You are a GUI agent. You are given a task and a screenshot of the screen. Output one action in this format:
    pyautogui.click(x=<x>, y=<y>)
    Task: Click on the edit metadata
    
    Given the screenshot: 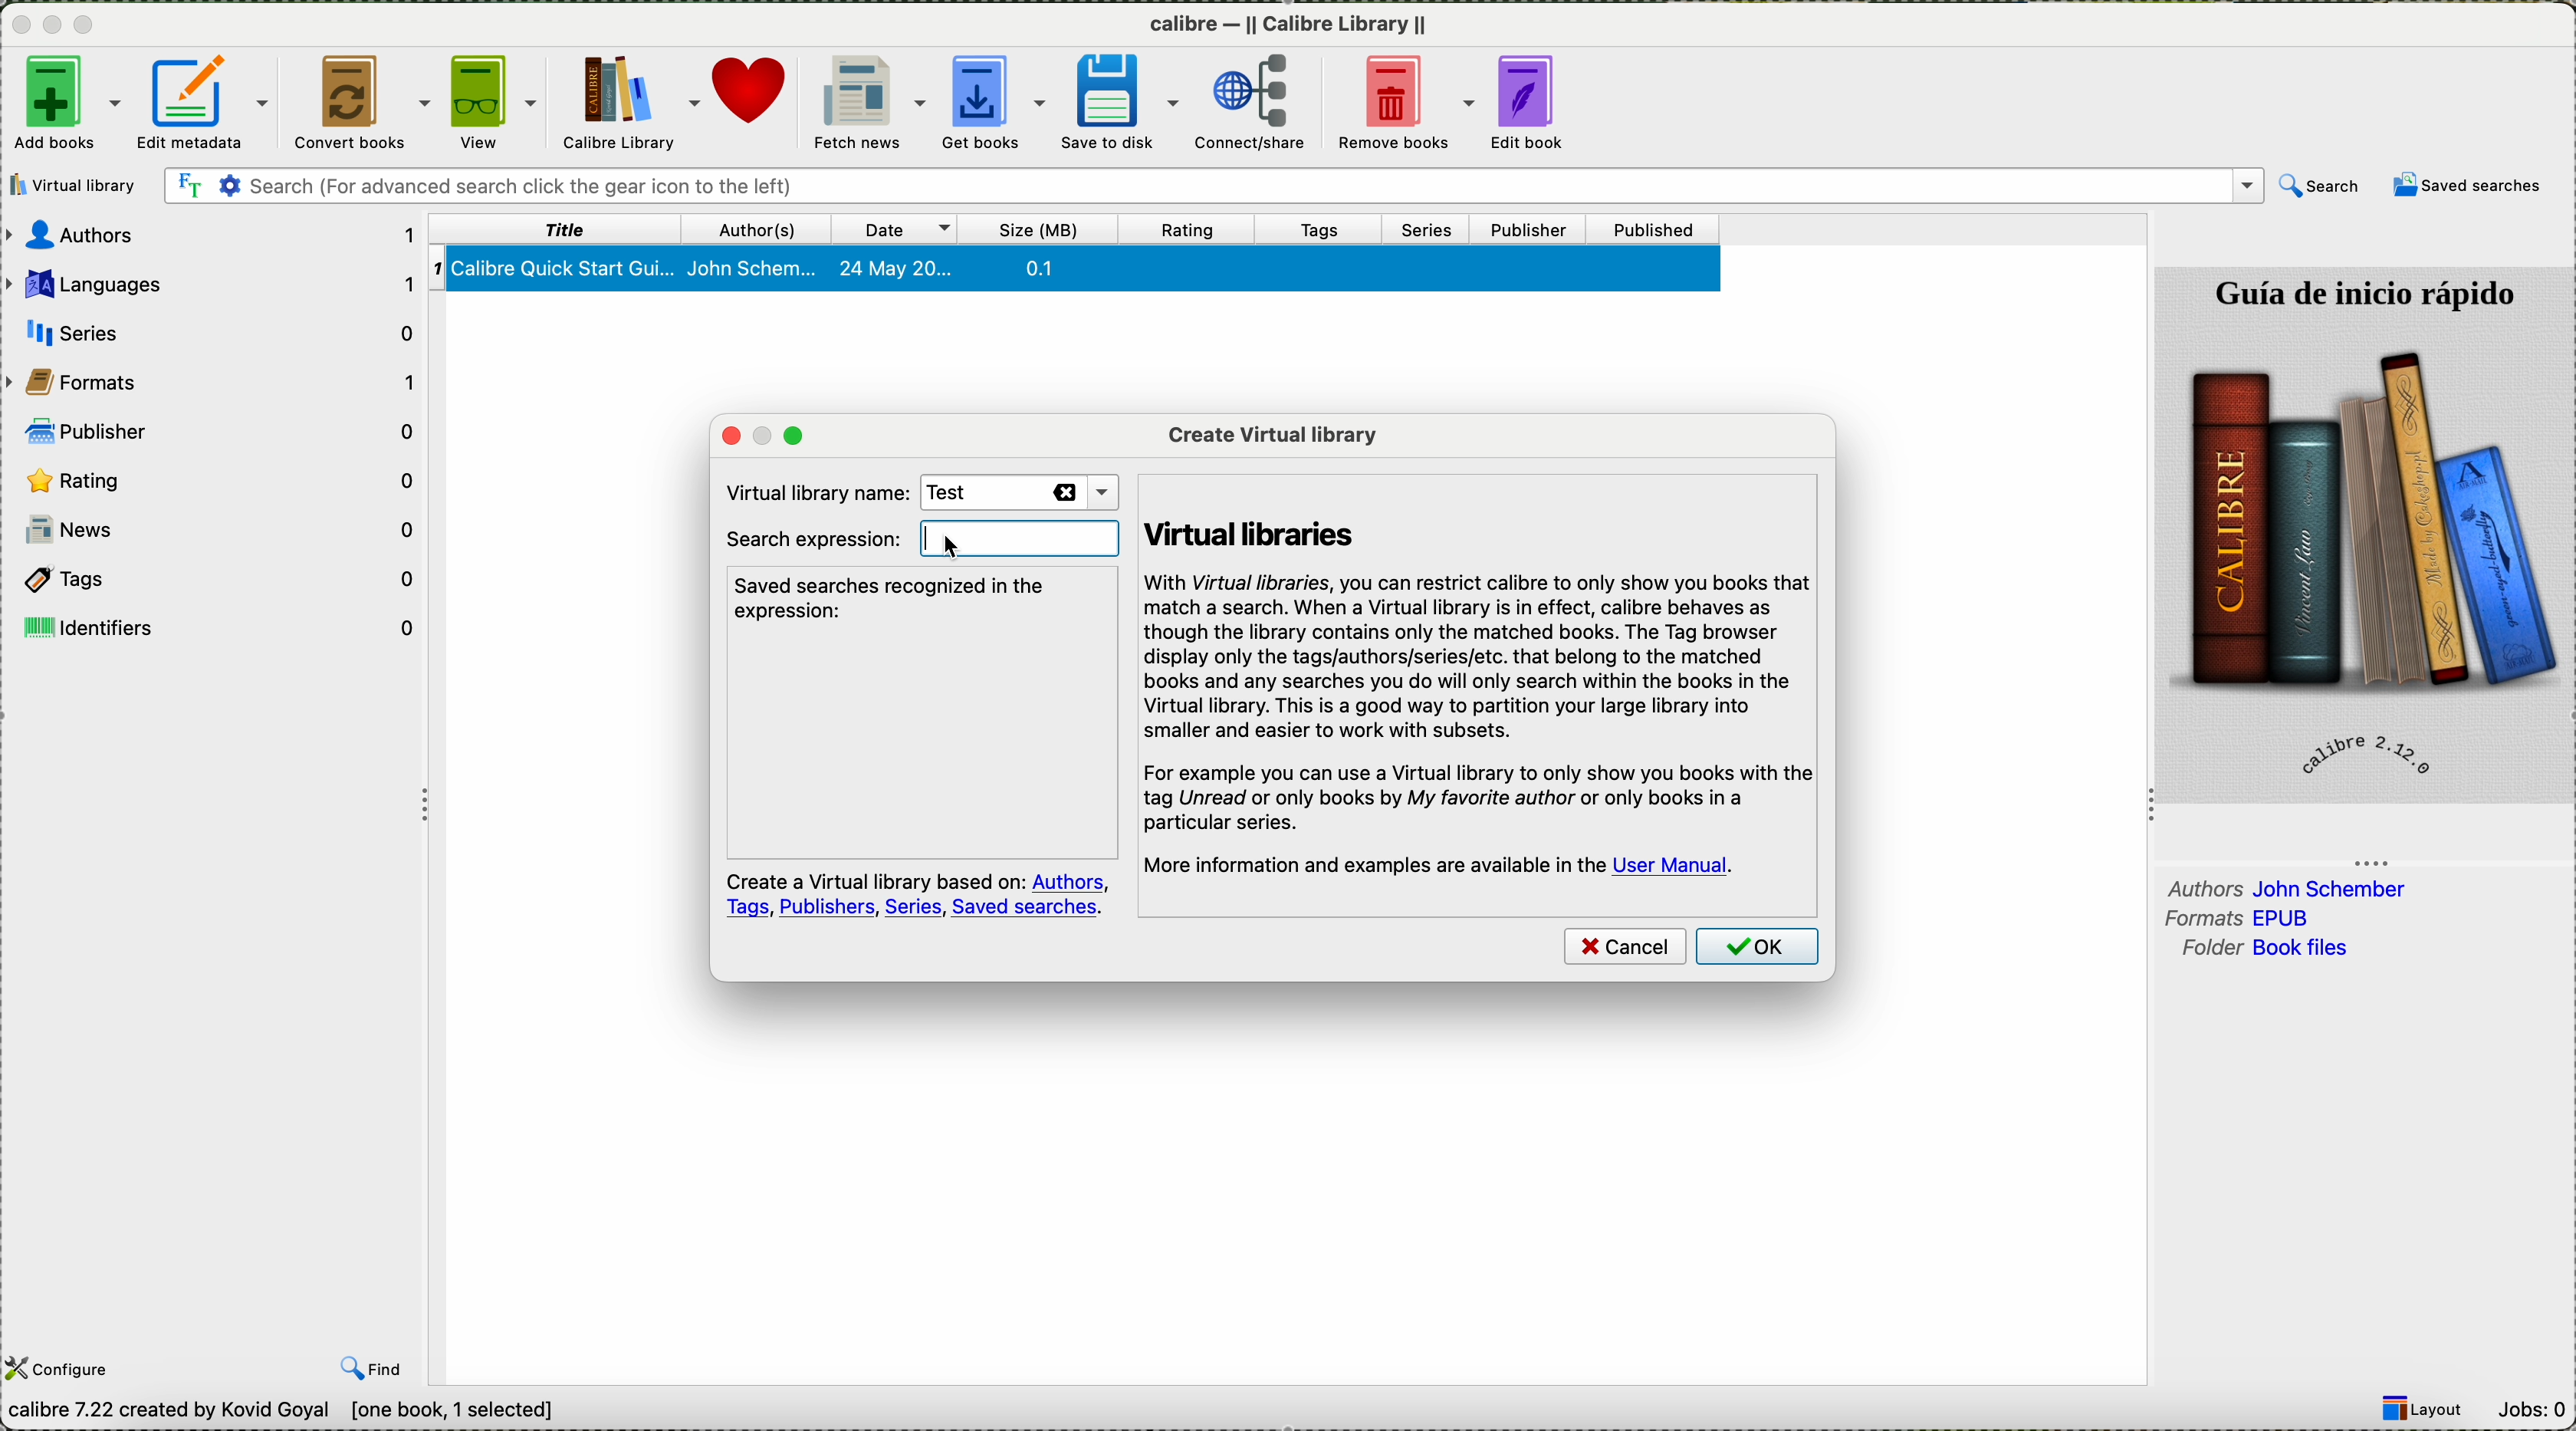 What is the action you would take?
    pyautogui.click(x=206, y=102)
    